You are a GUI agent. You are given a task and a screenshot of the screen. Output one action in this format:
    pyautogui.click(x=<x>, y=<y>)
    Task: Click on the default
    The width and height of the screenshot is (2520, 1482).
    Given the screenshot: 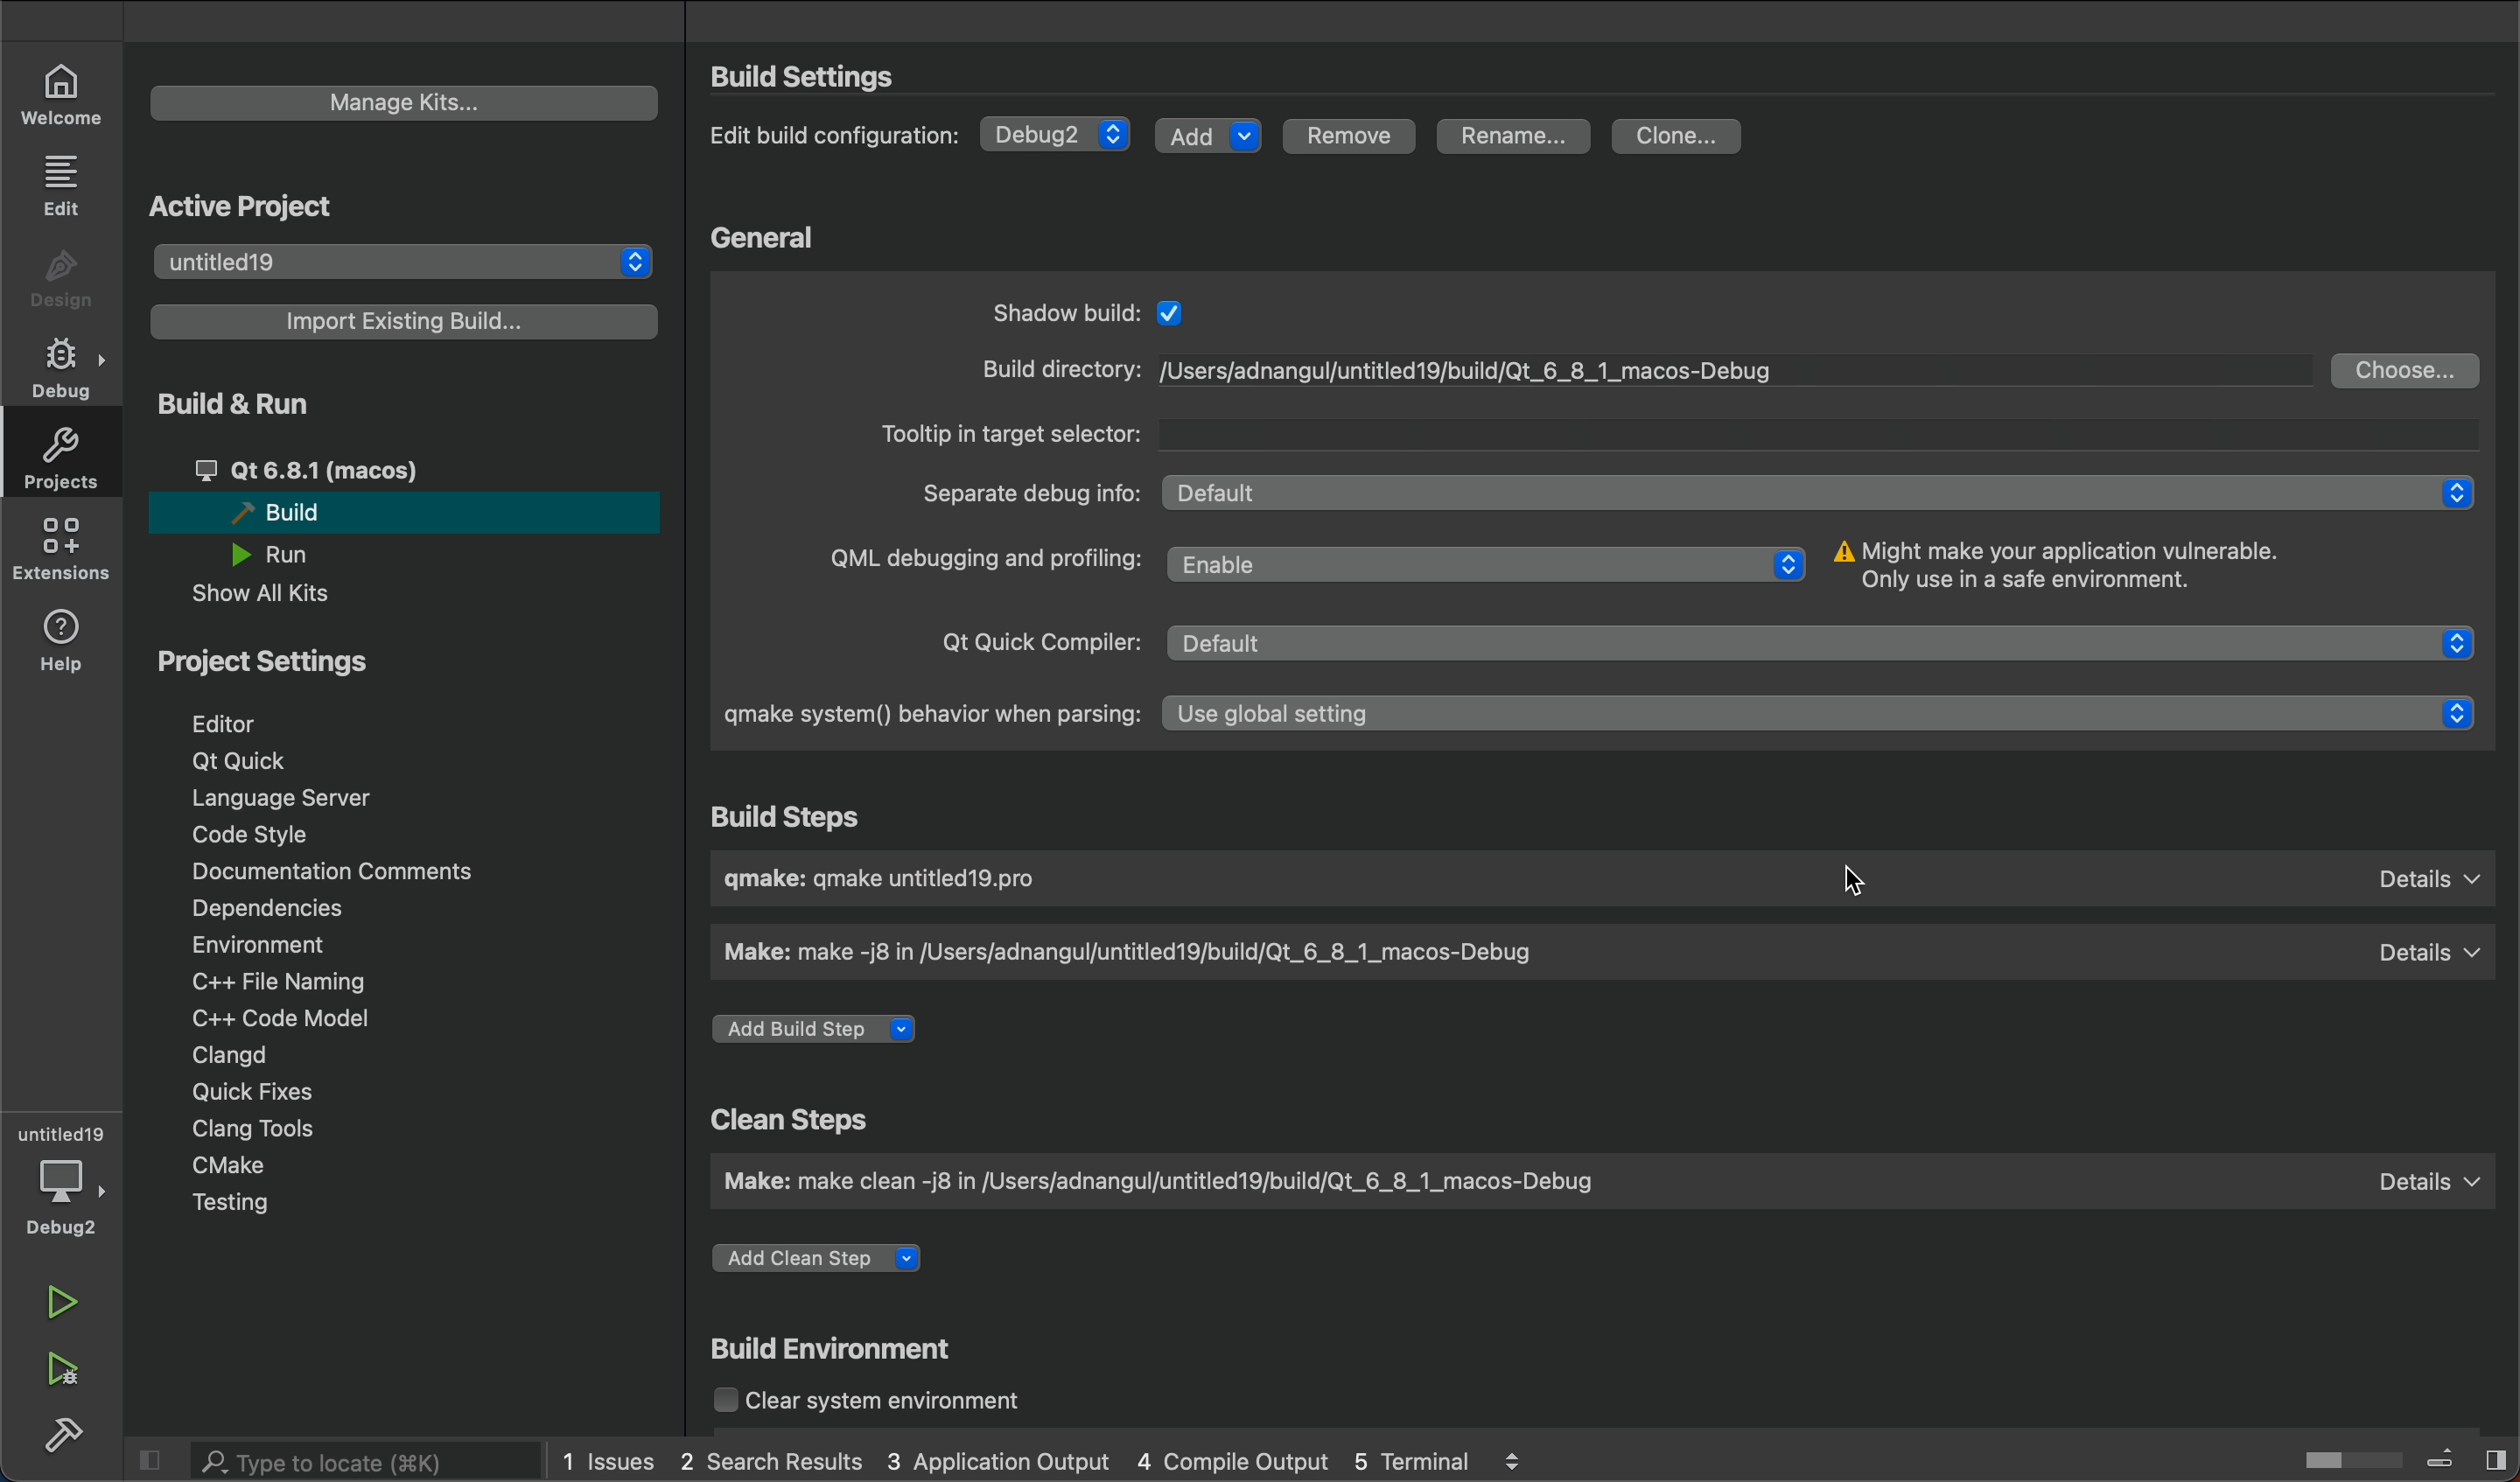 What is the action you would take?
    pyautogui.click(x=1827, y=638)
    